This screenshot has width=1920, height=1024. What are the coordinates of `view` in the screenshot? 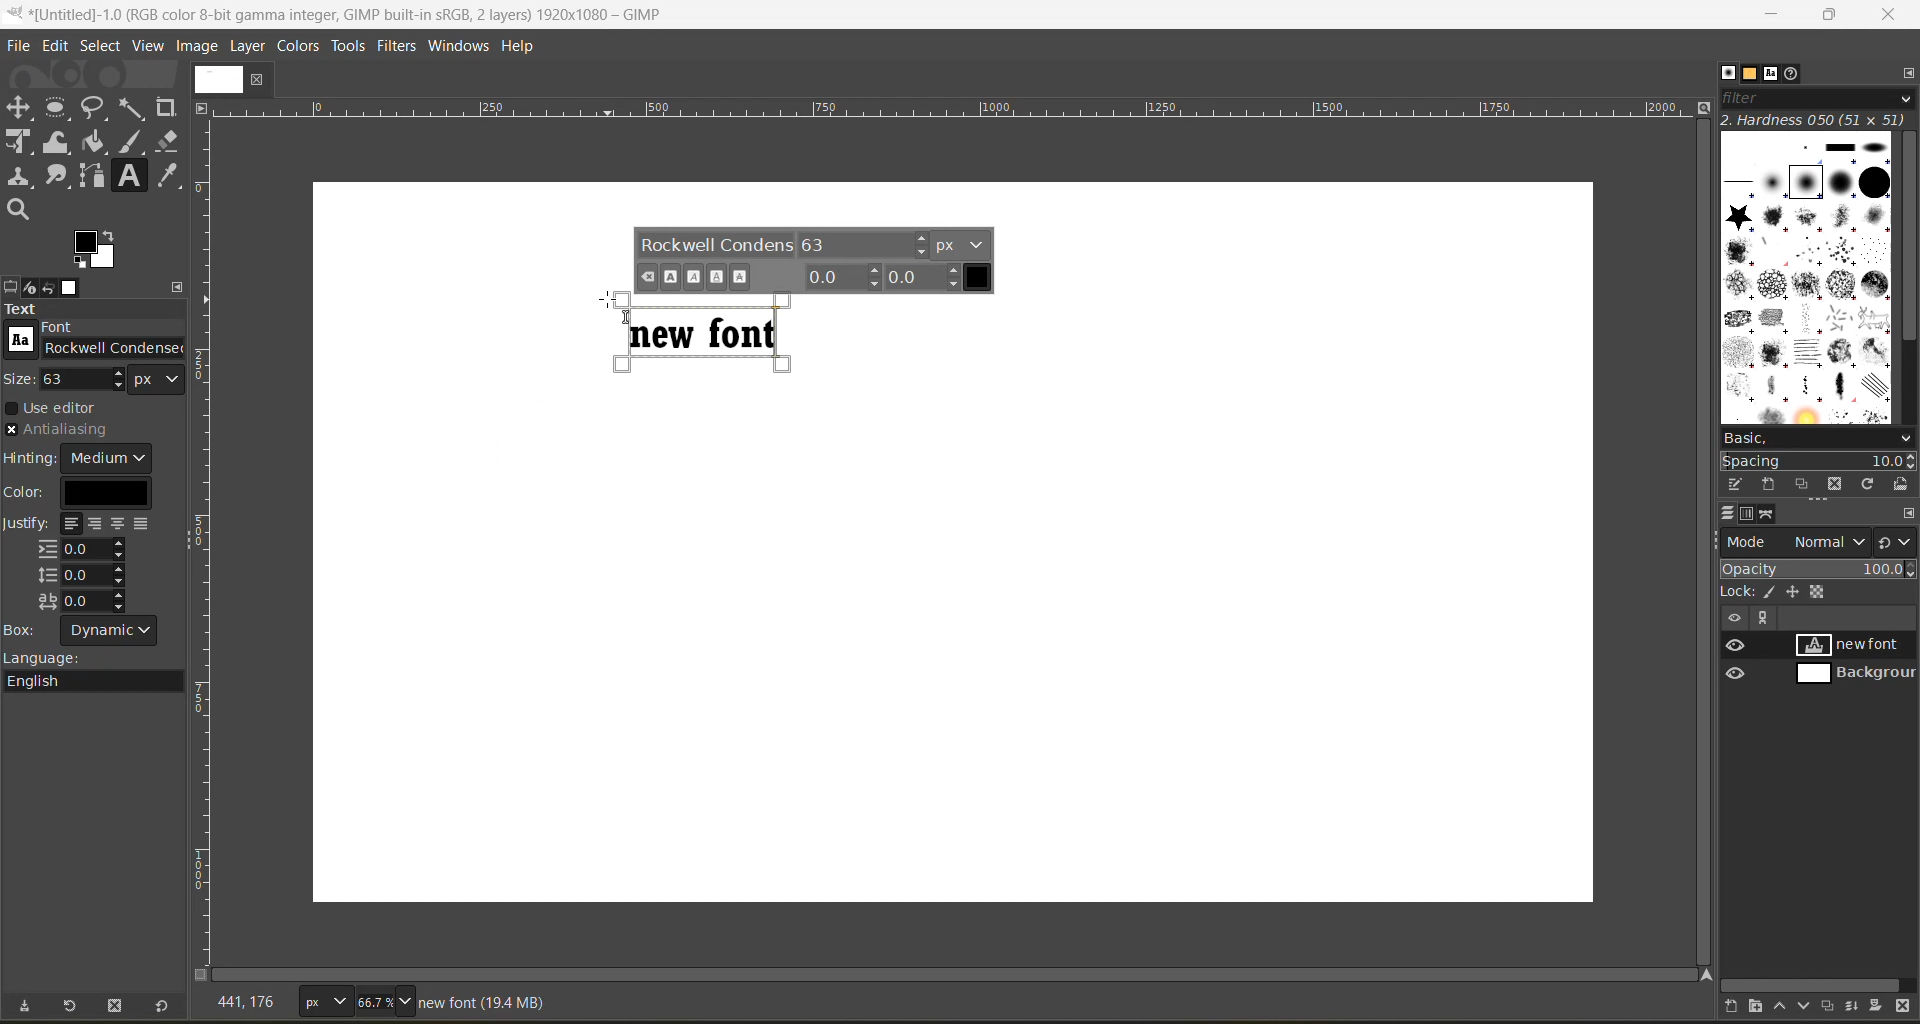 It's located at (149, 44).